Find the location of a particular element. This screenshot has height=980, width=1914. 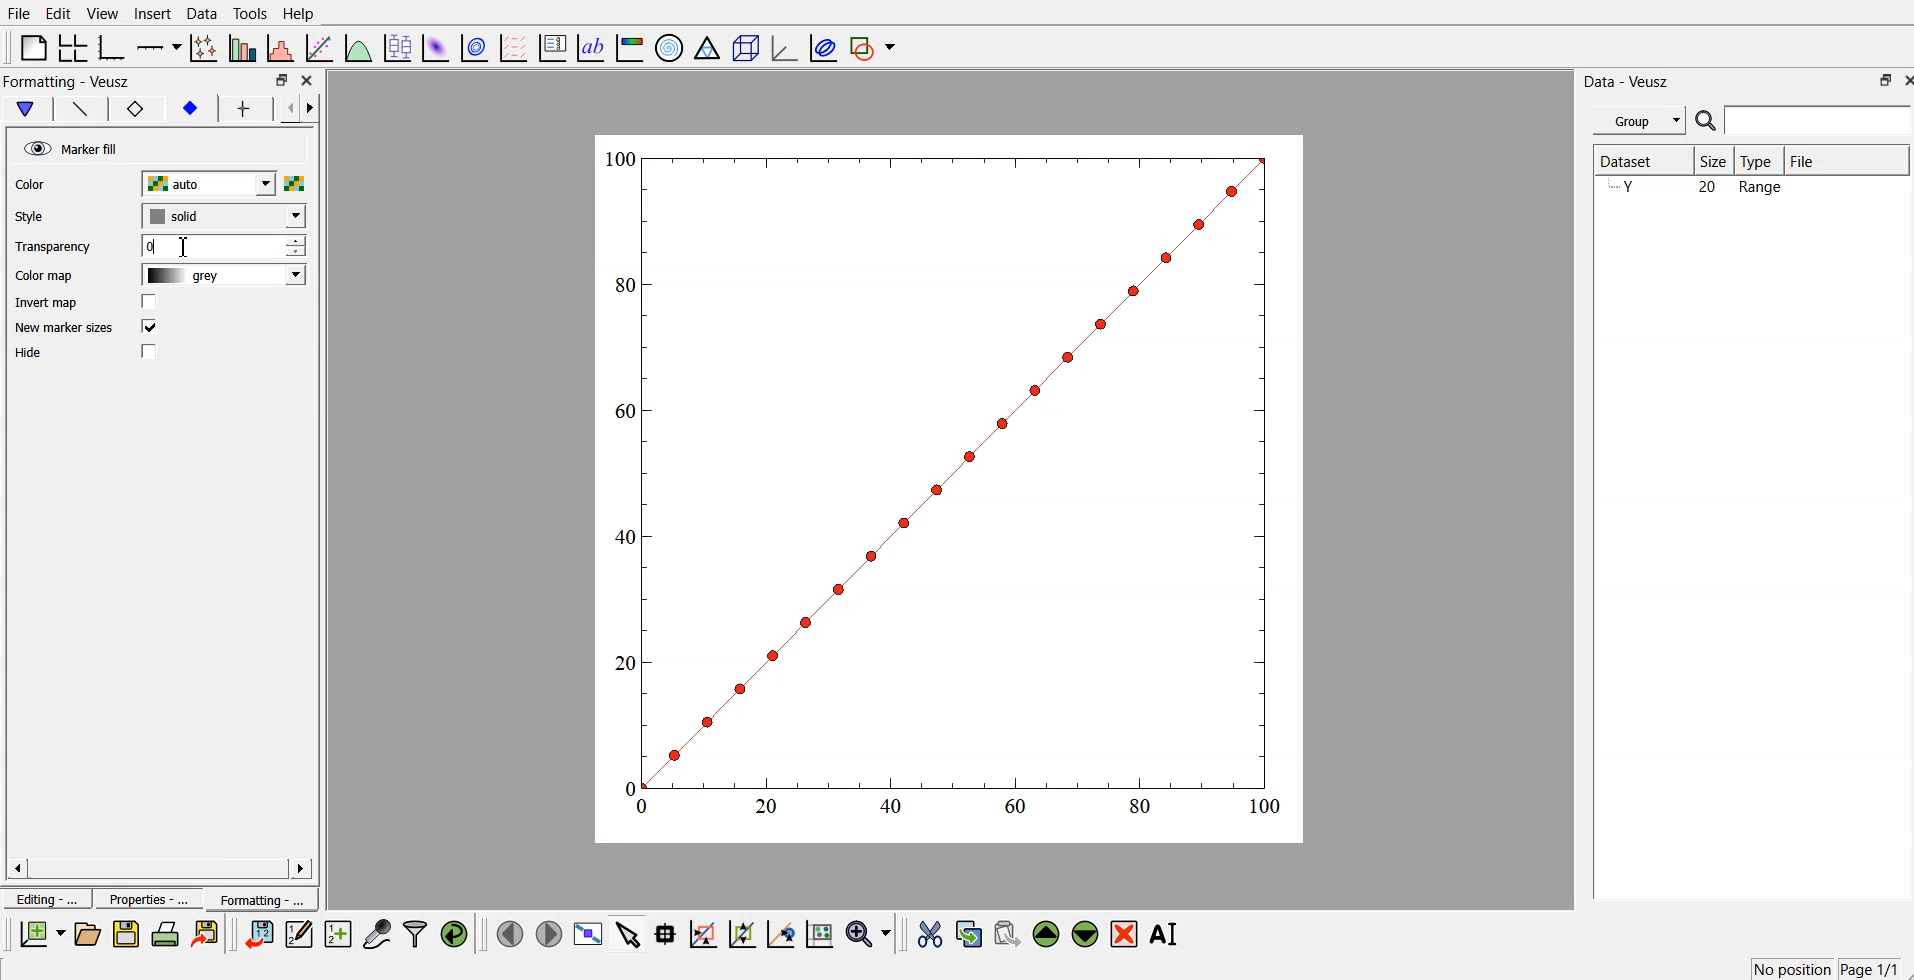

select items from the graph is located at coordinates (631, 932).